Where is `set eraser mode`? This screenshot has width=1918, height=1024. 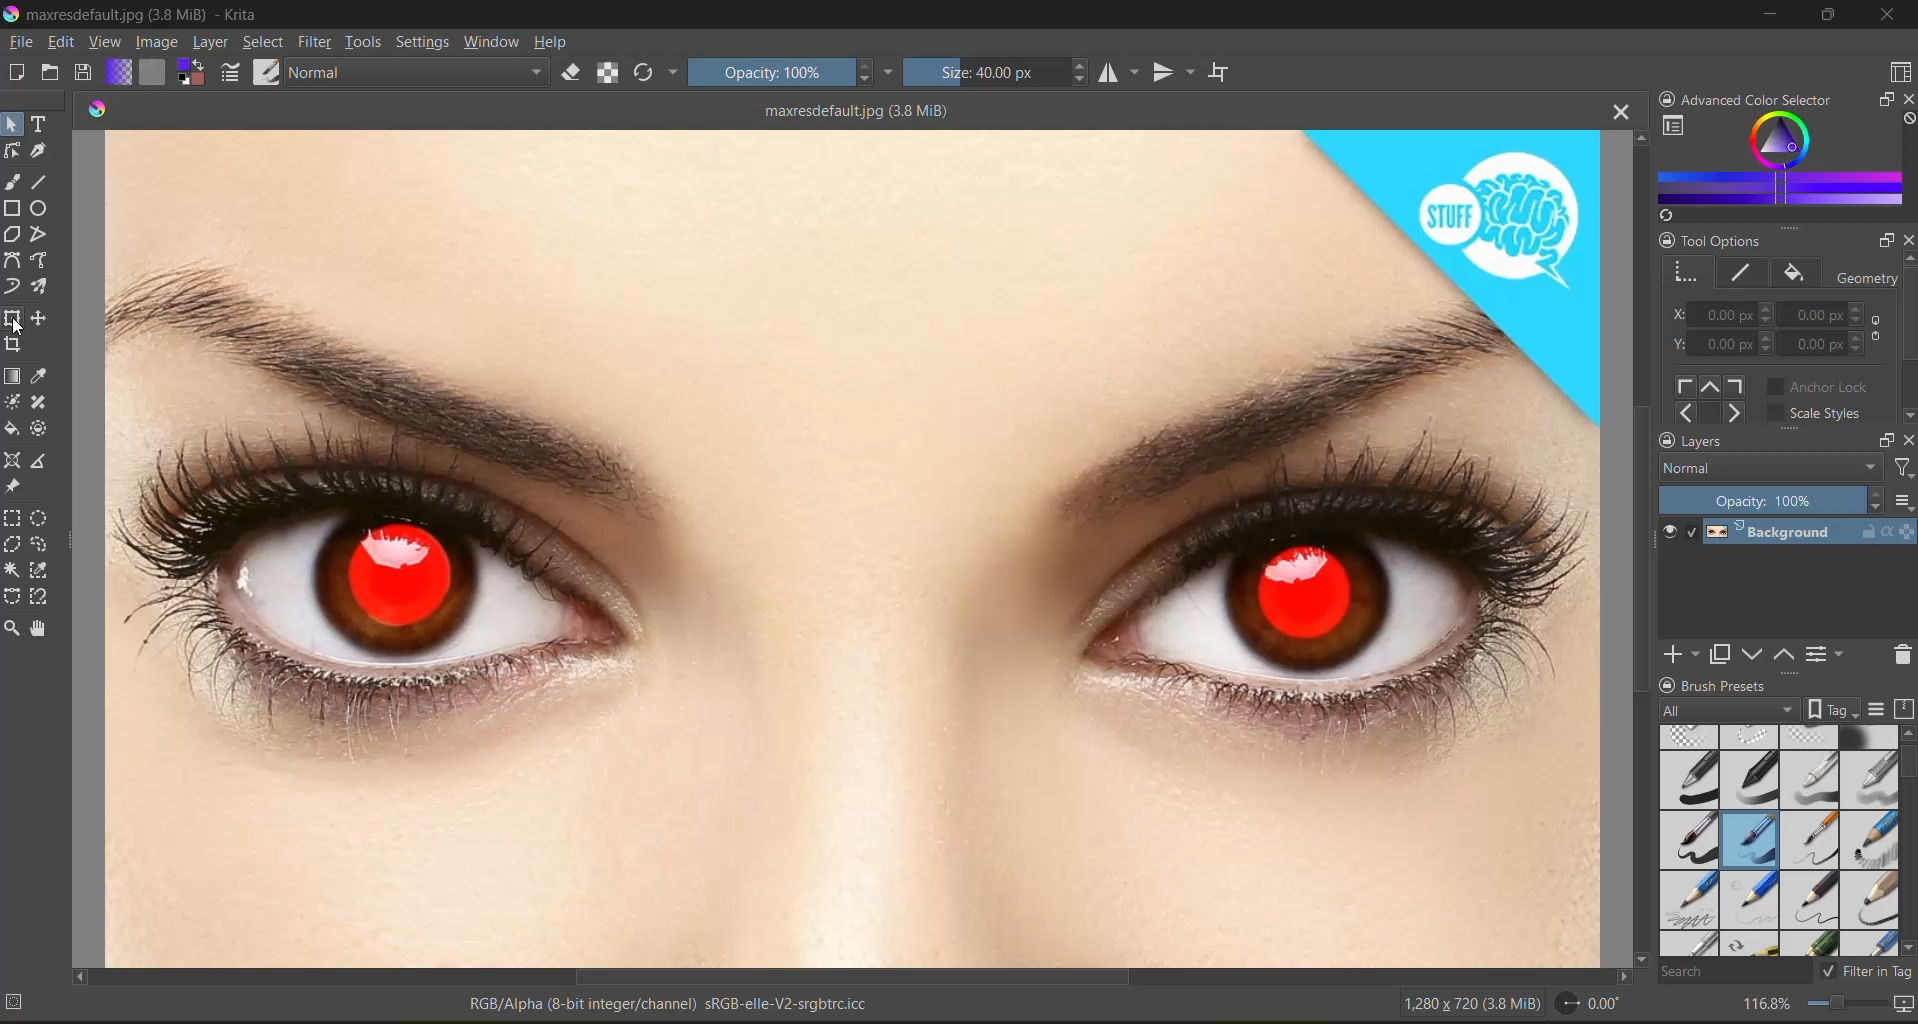 set eraser mode is located at coordinates (577, 72).